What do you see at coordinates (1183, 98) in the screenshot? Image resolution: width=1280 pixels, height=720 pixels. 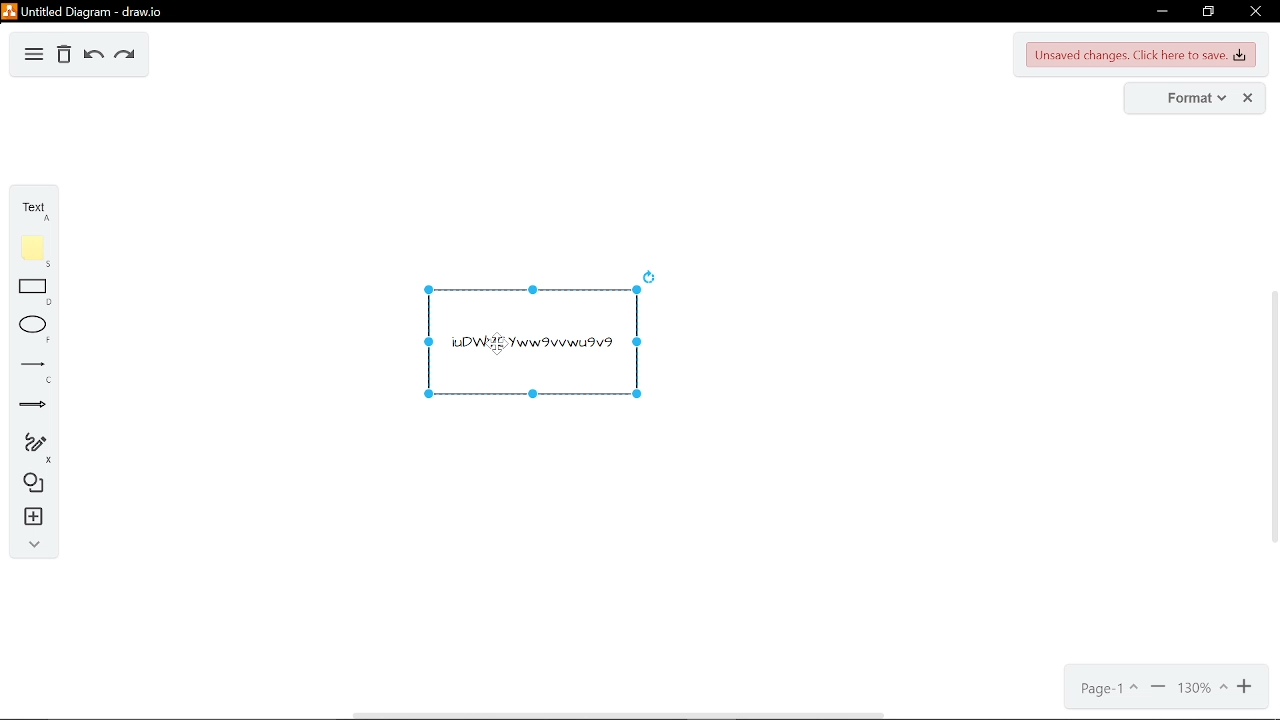 I see `format` at bounding box center [1183, 98].